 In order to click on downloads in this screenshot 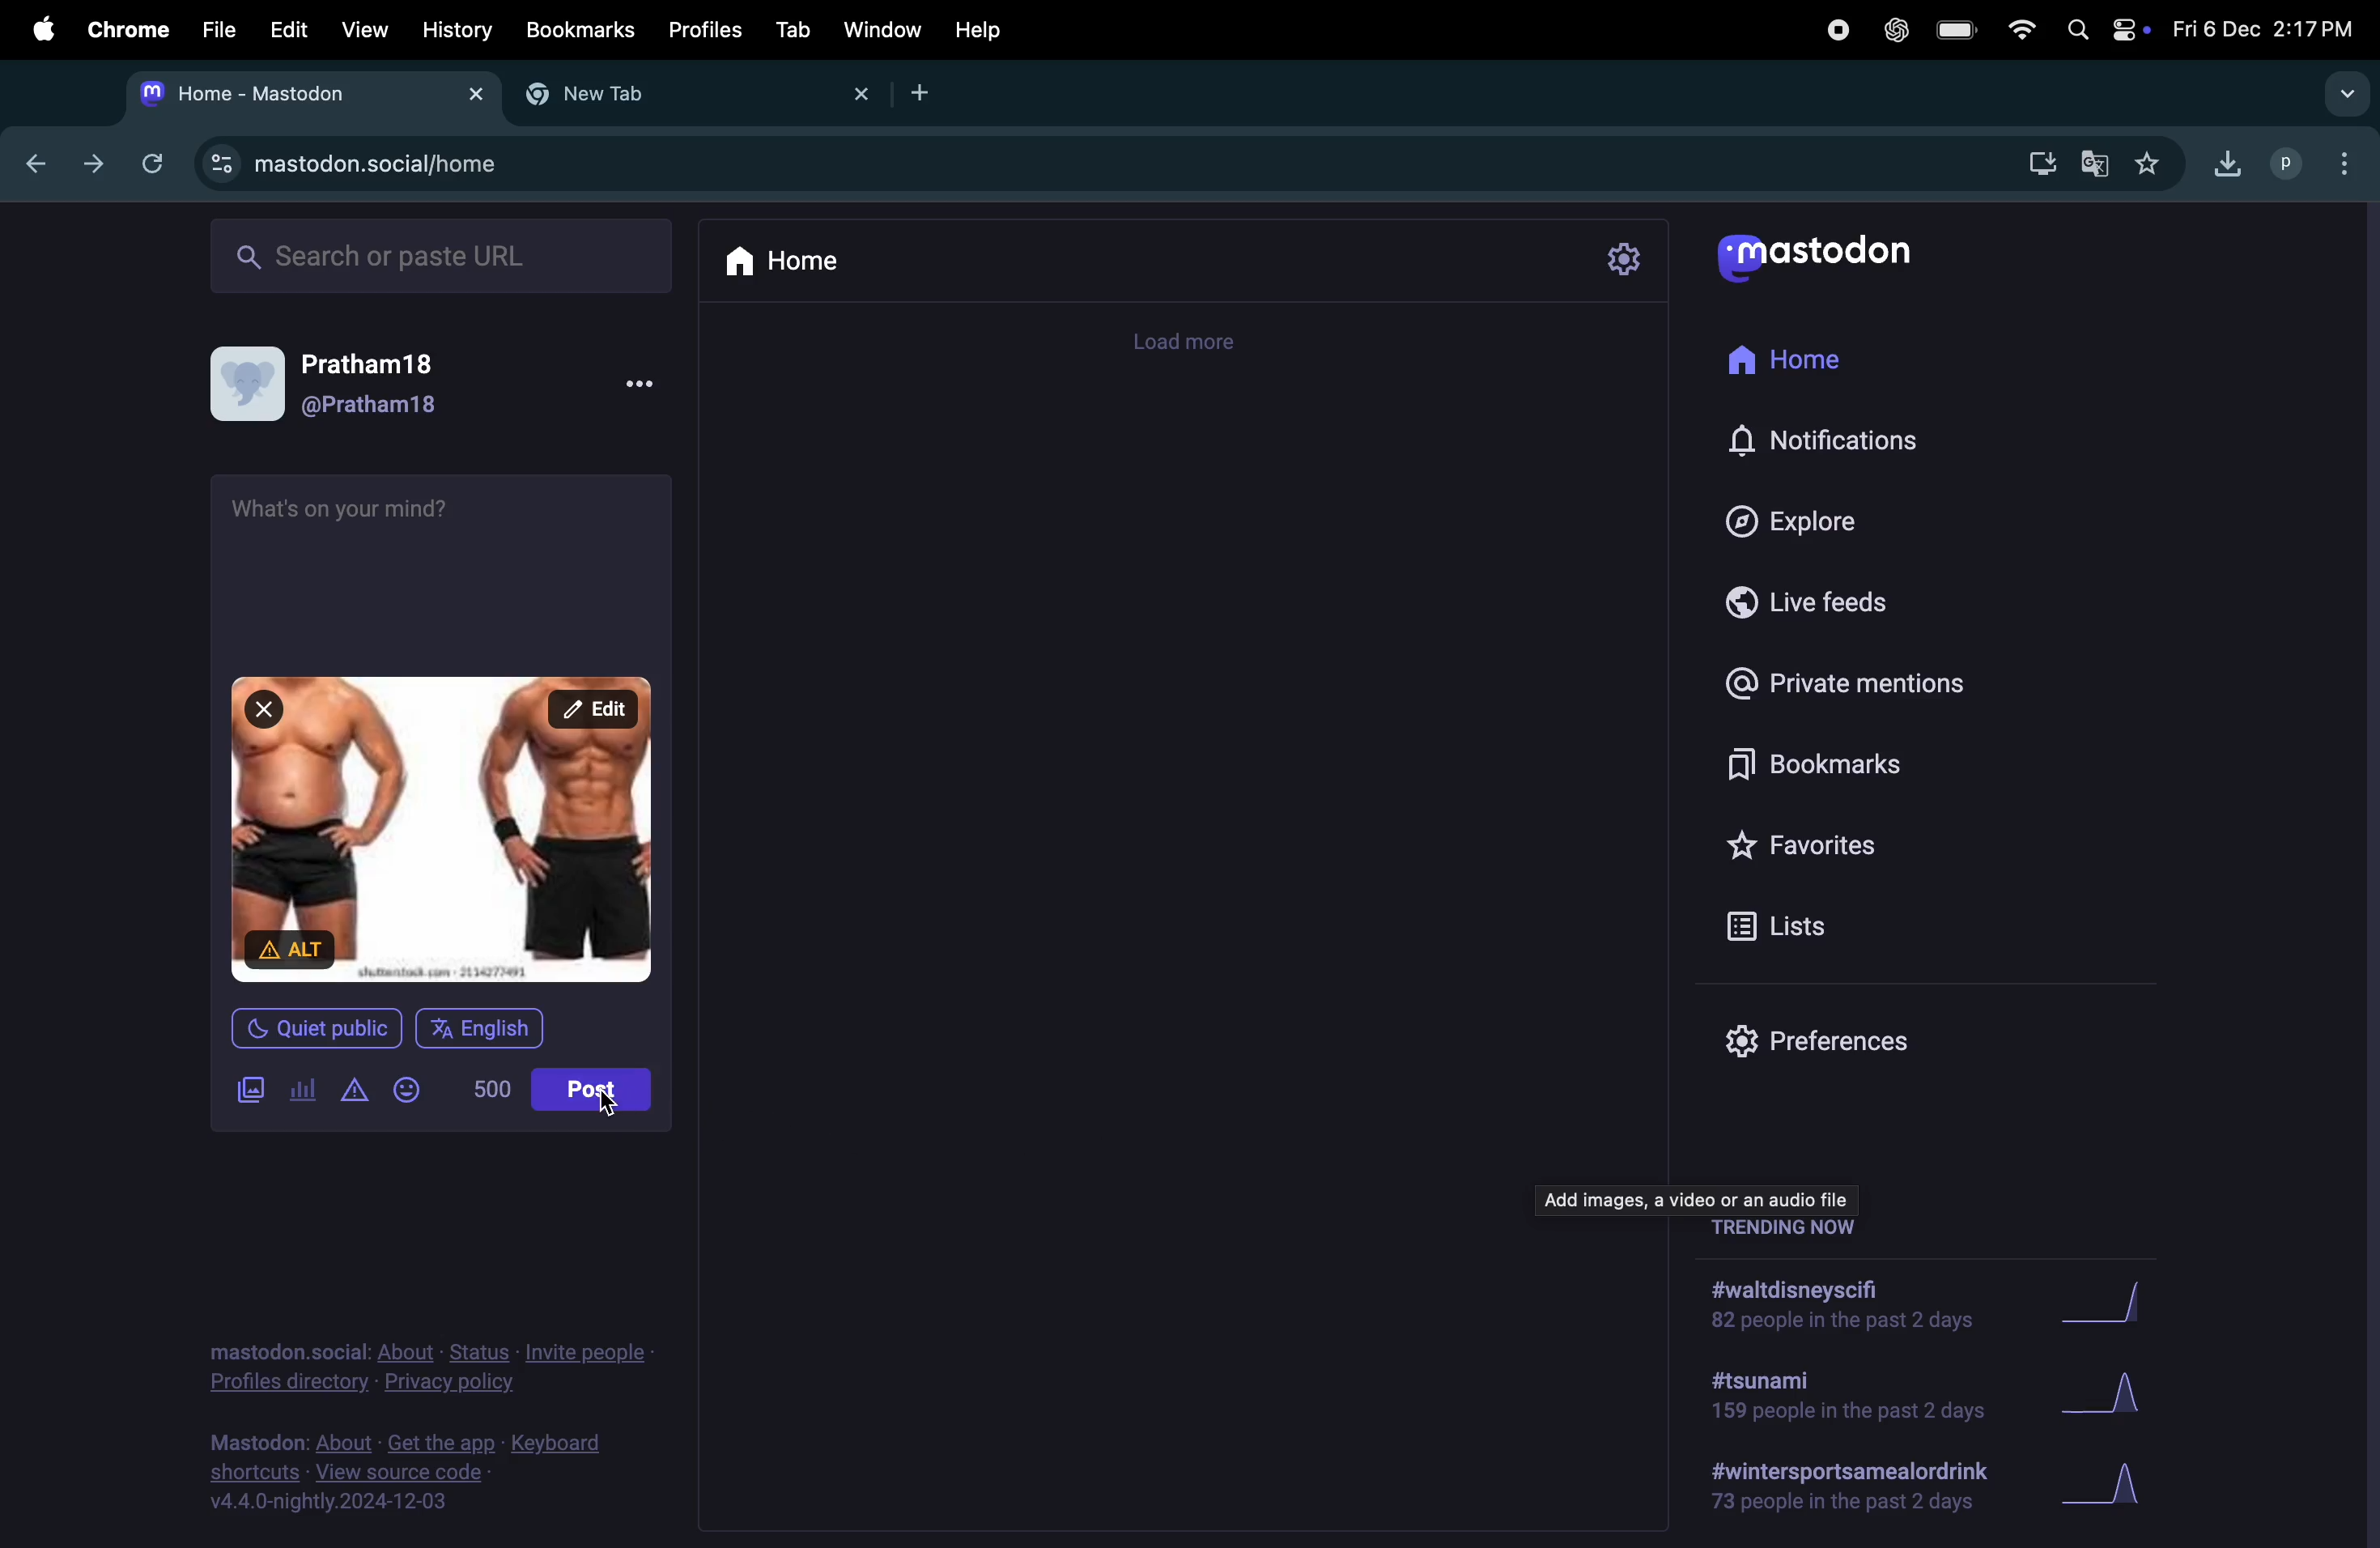, I will do `click(2228, 160)`.